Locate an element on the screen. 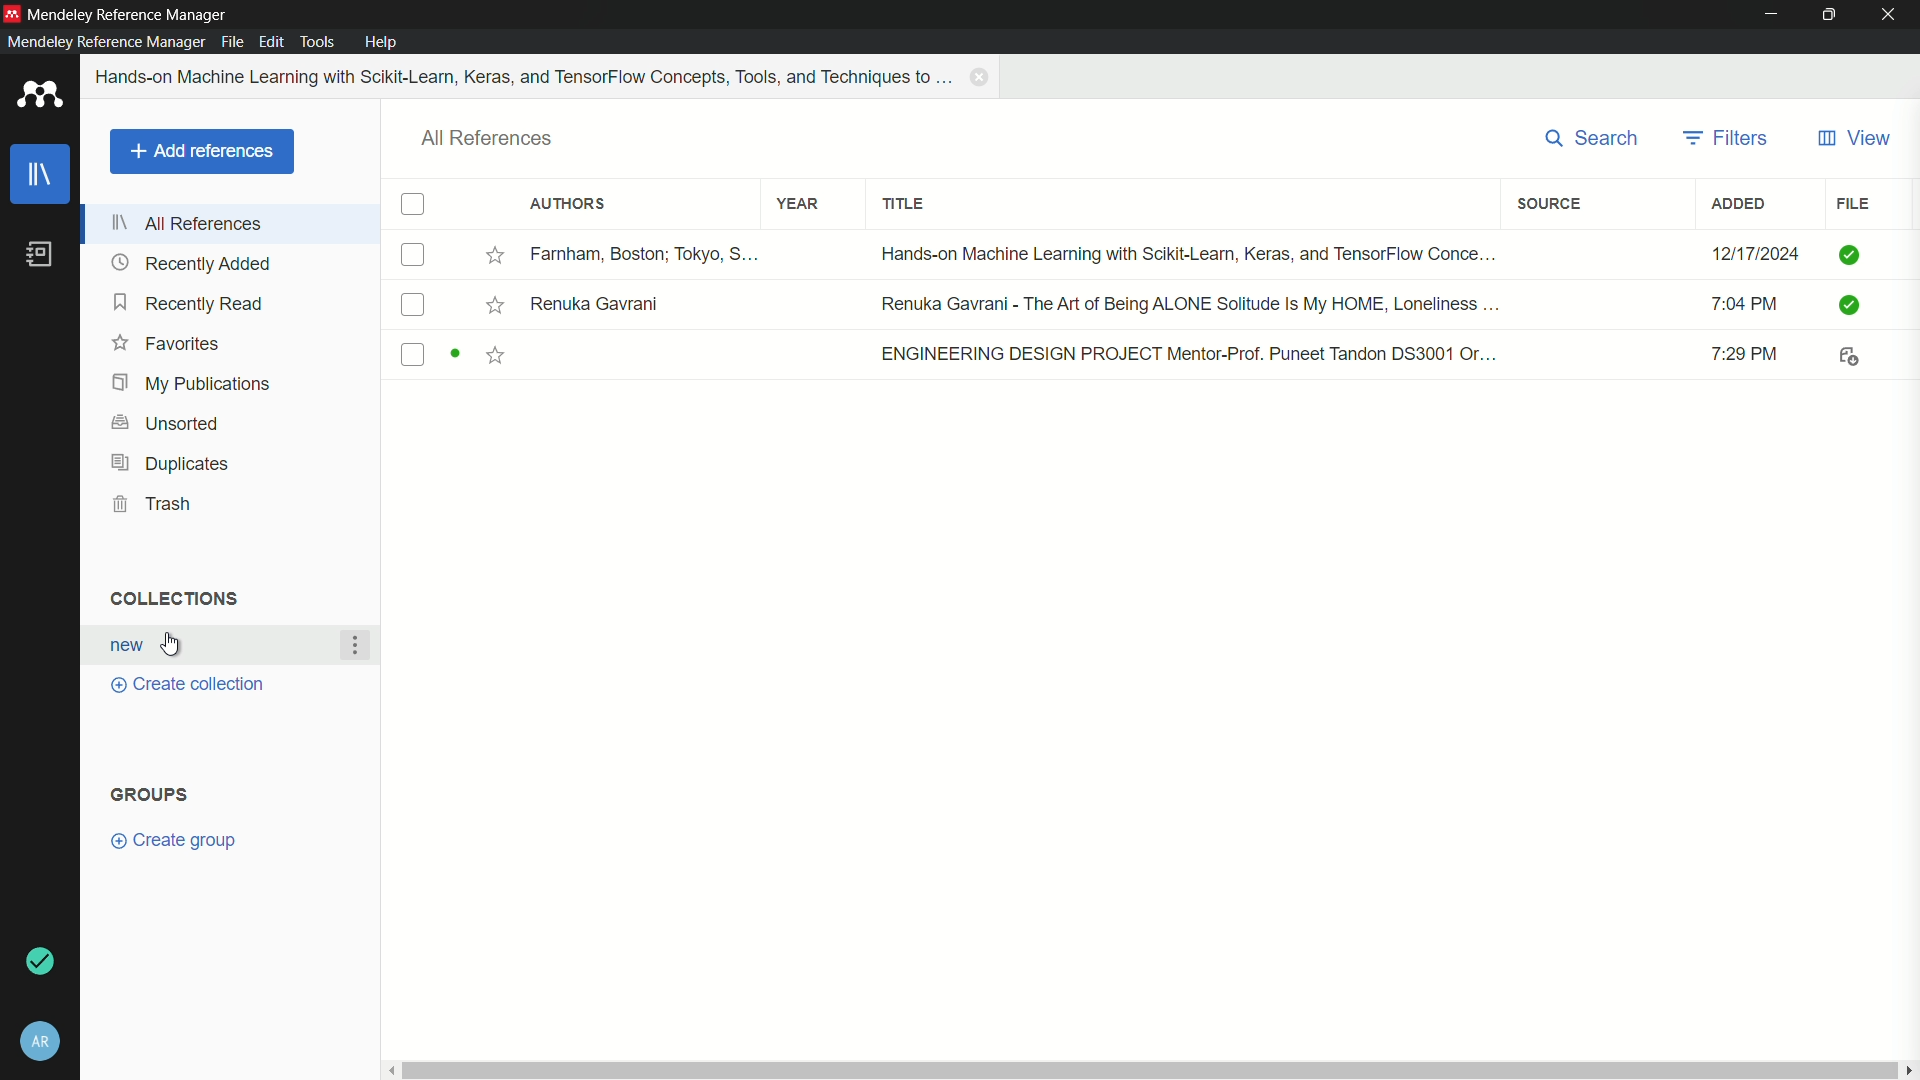  app icon is located at coordinates (12, 14).